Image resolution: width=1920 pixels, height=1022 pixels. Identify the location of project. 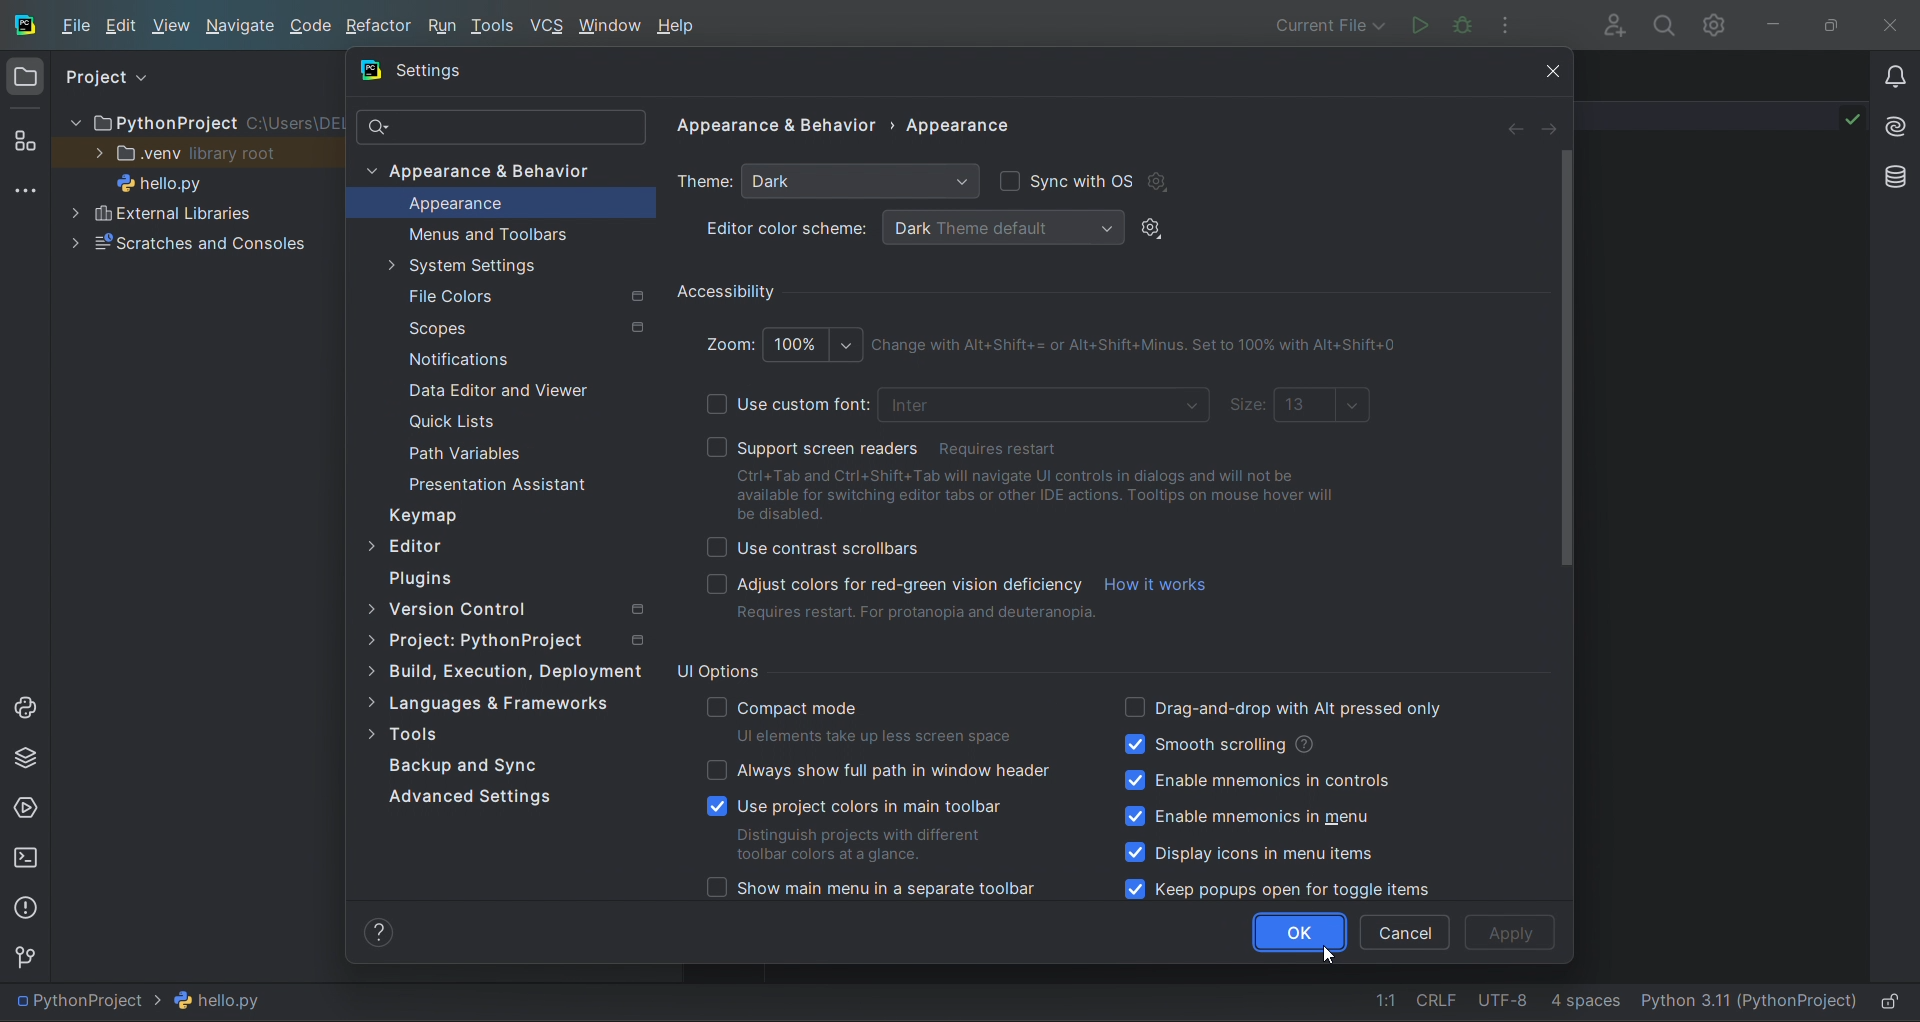
(504, 642).